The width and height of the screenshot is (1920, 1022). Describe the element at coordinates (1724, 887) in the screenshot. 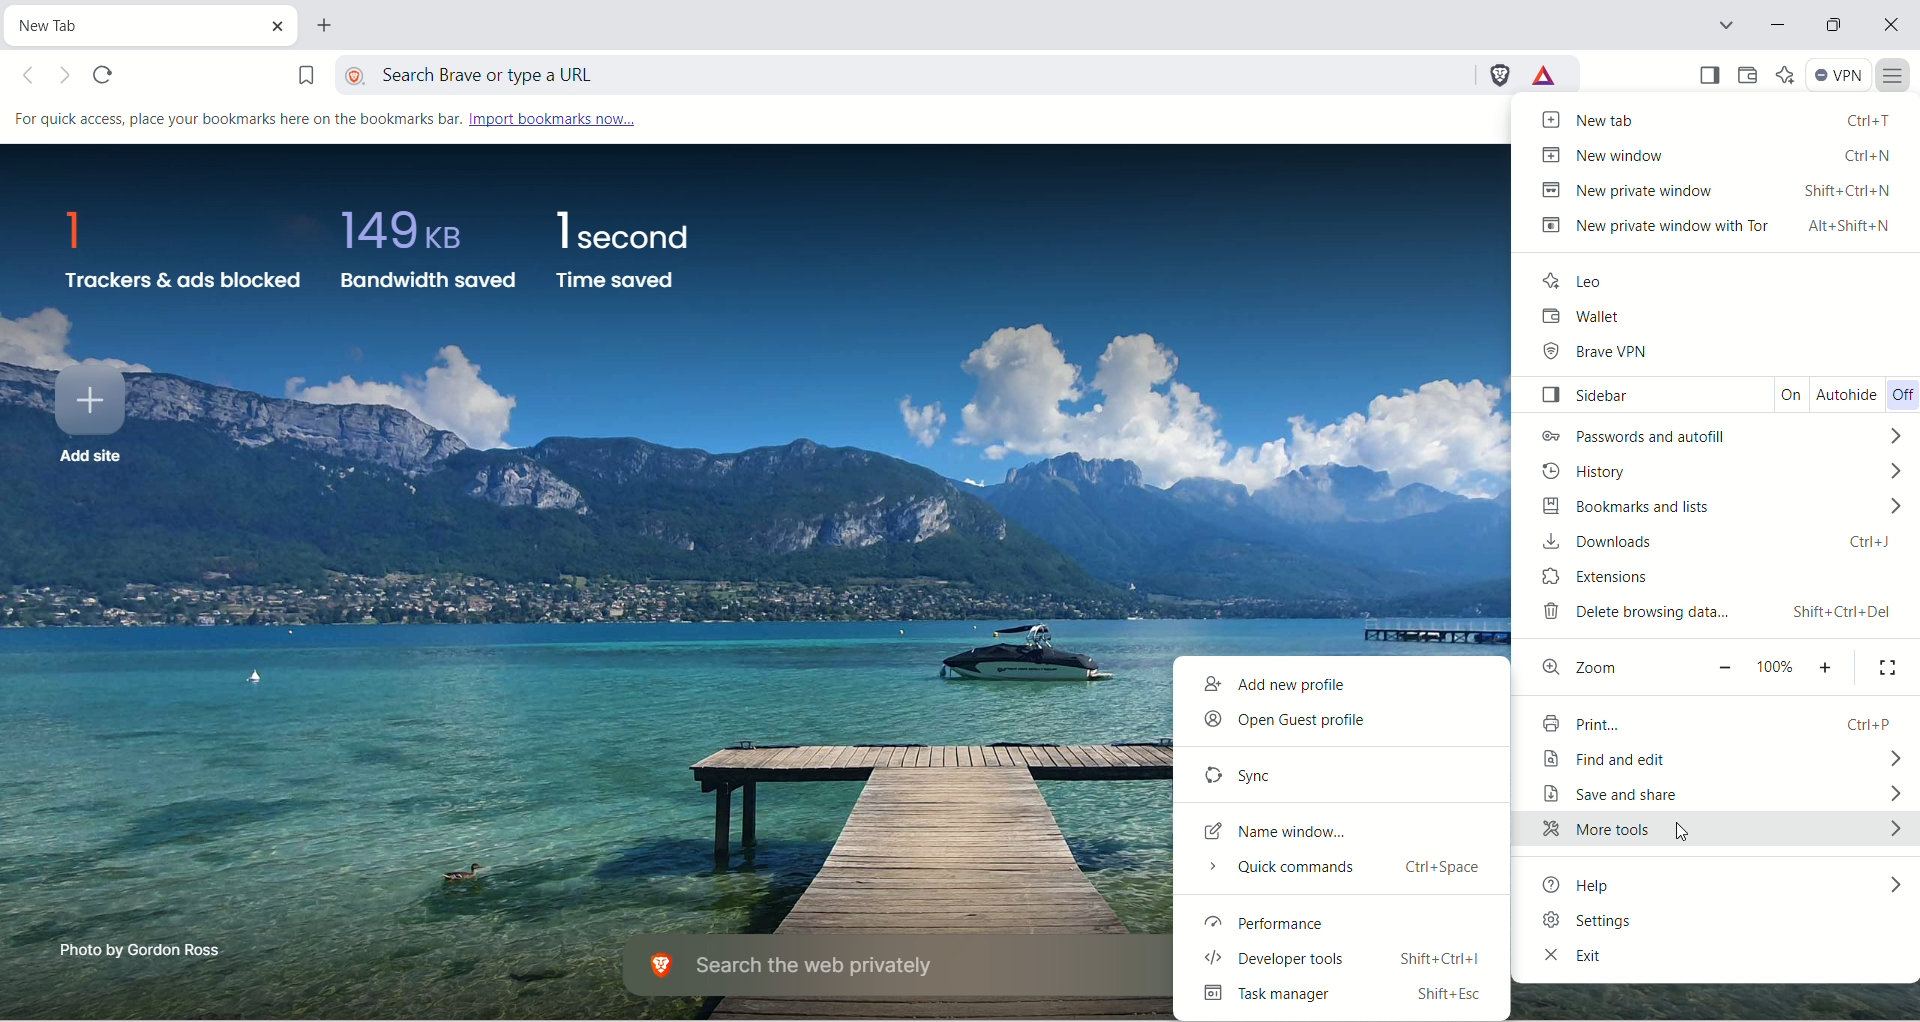

I see `help` at that location.